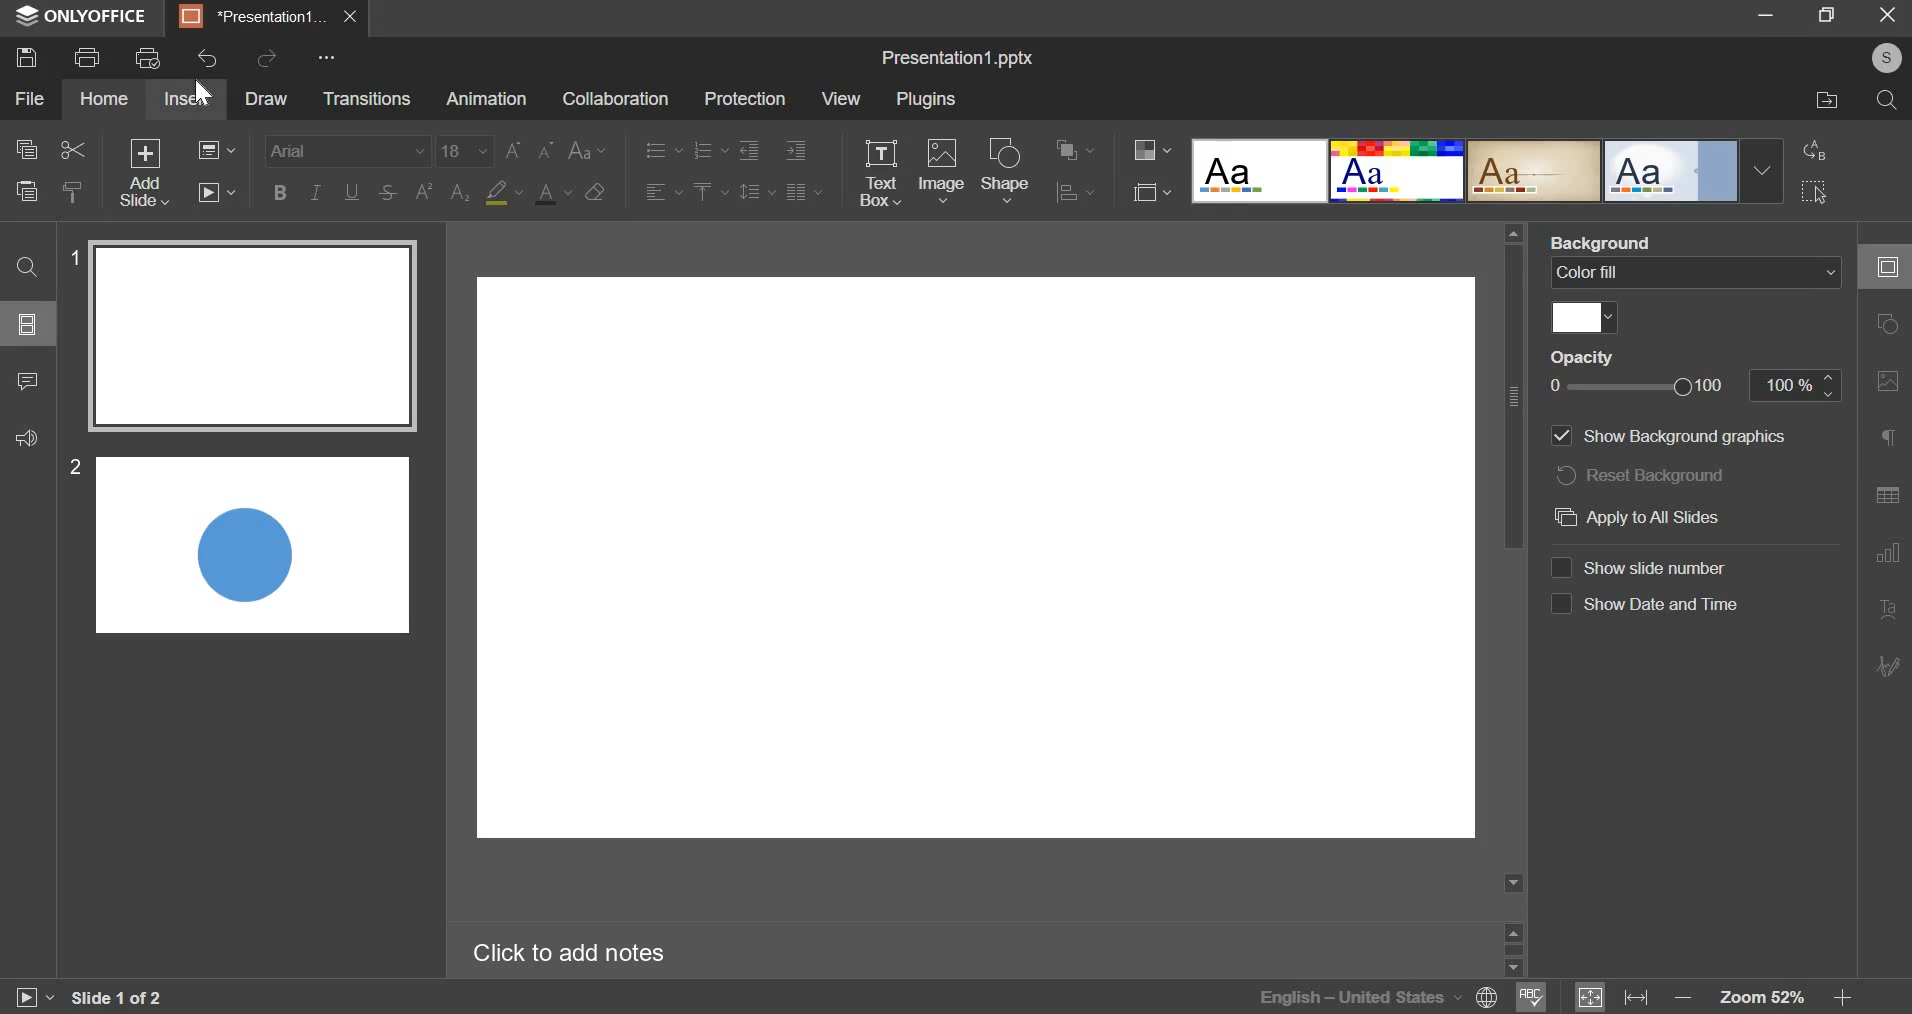 The image size is (1912, 1014). What do you see at coordinates (459, 195) in the screenshot?
I see `subscript` at bounding box center [459, 195].